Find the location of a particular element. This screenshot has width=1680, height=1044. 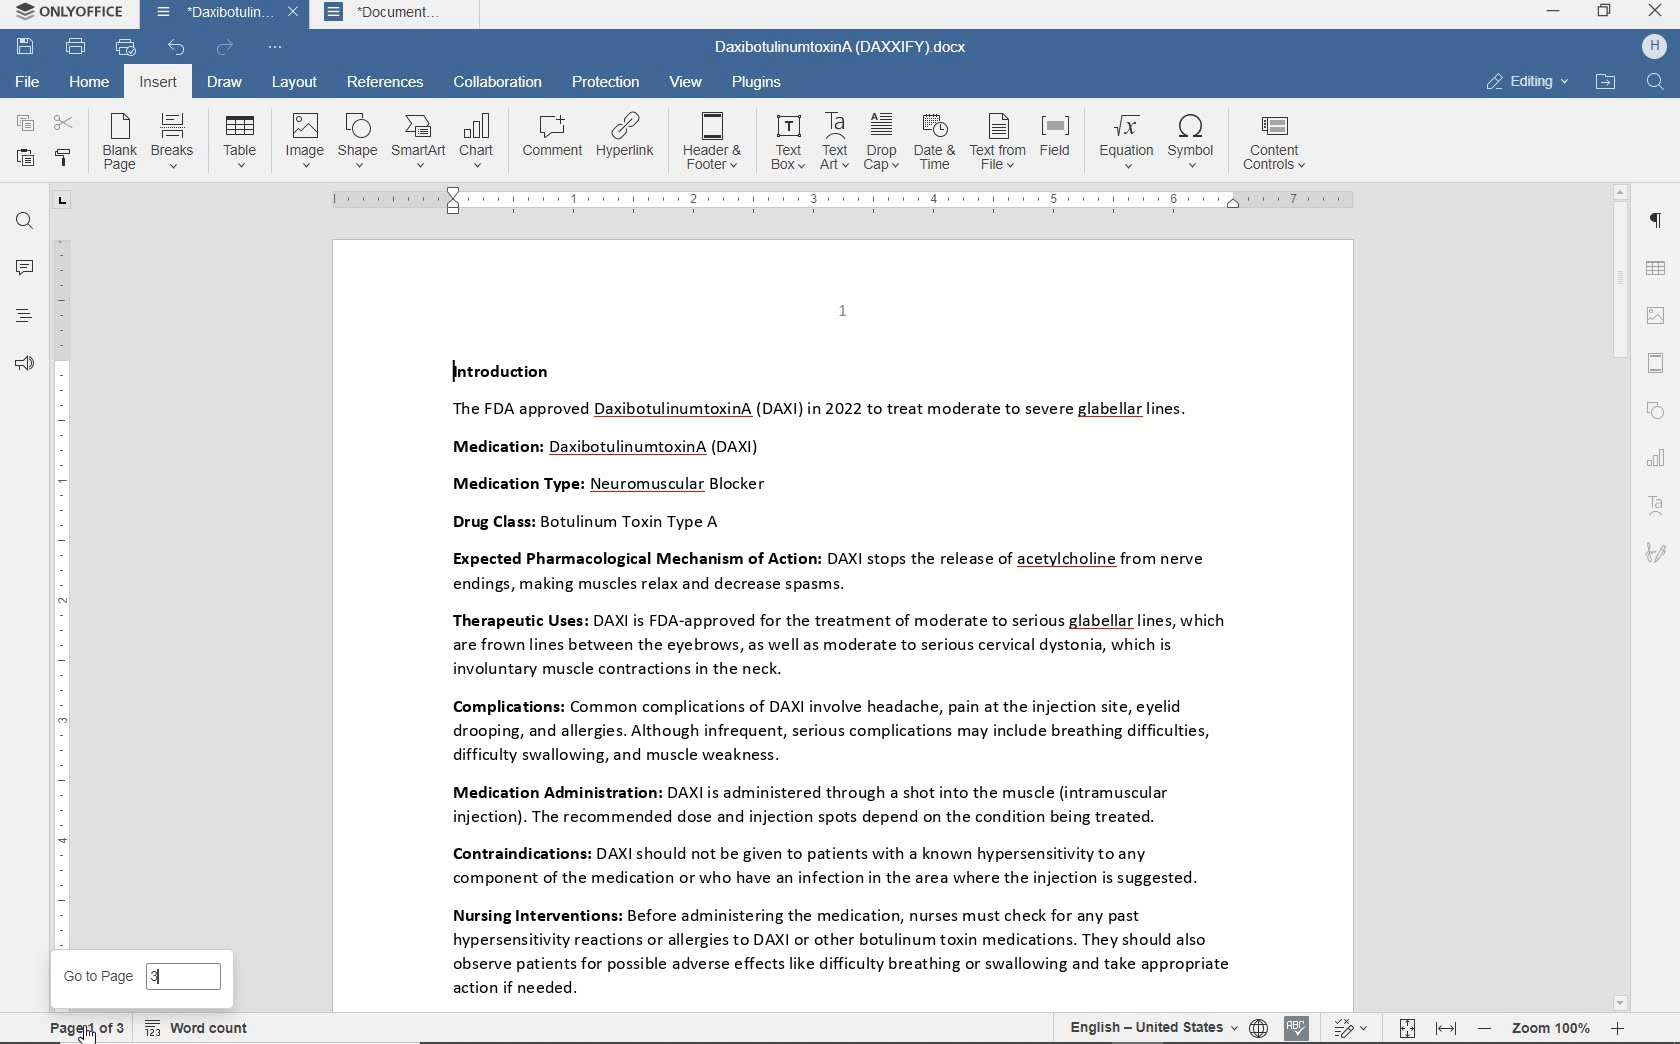

ruler is located at coordinates (843, 199).